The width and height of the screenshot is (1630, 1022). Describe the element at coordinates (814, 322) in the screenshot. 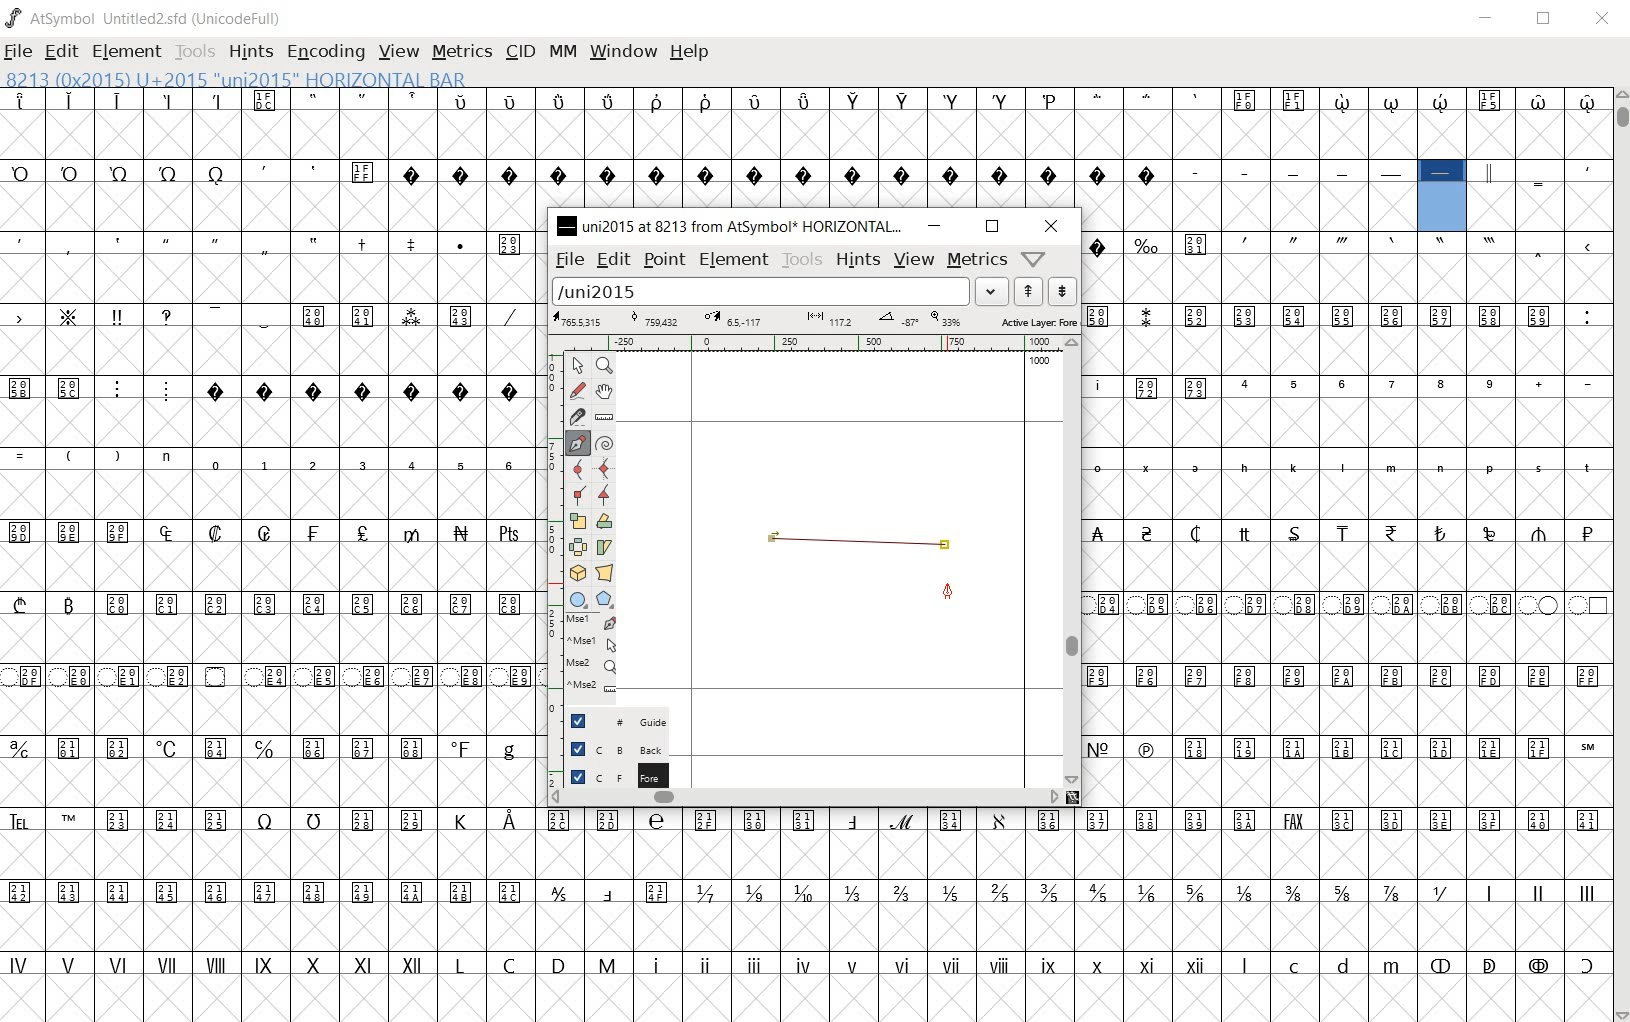

I see `Active Layer: Fore` at that location.